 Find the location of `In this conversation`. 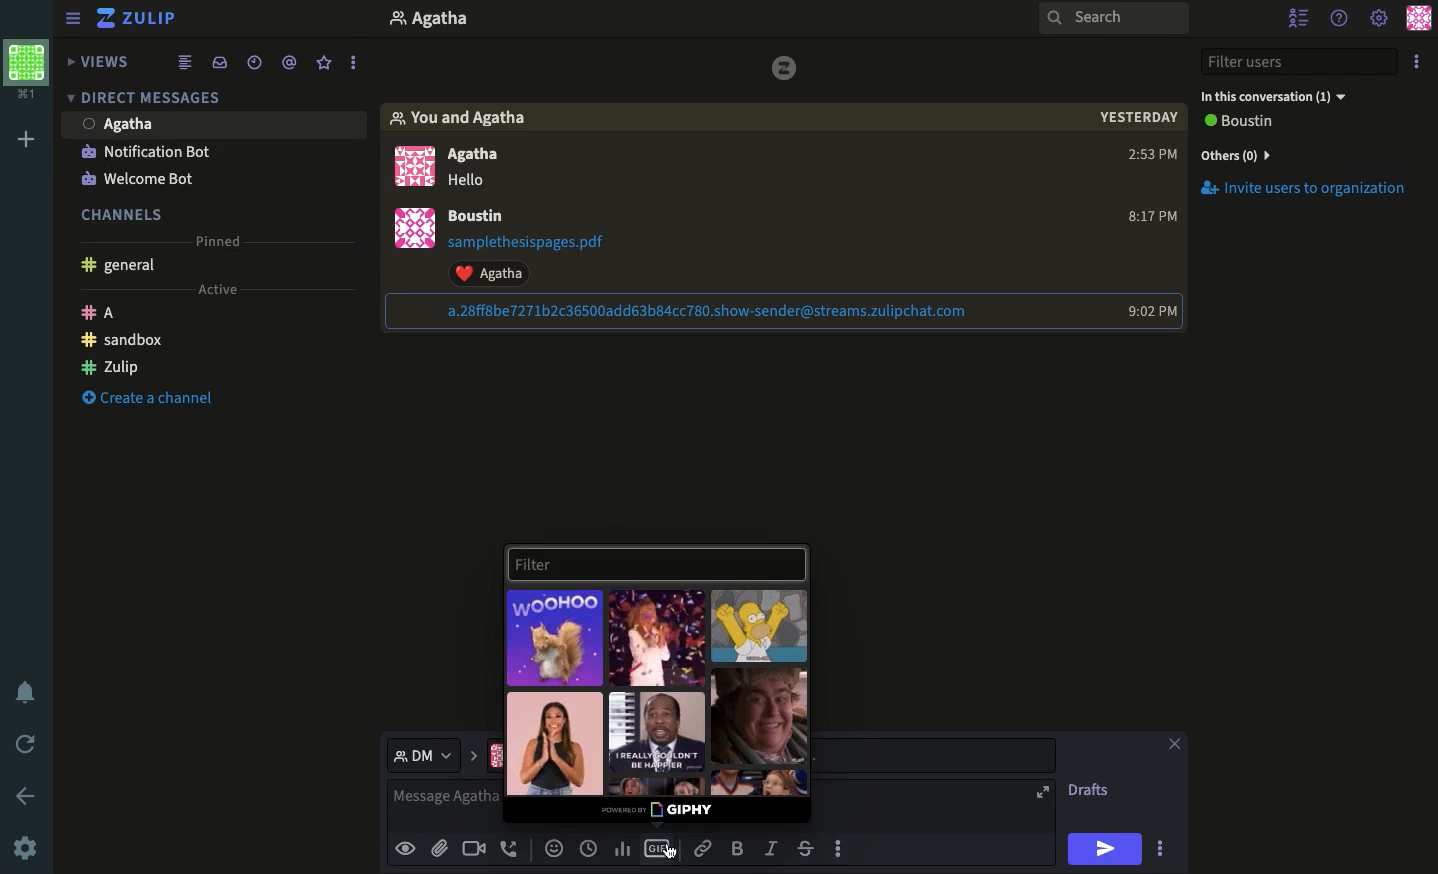

In this conversation is located at coordinates (1278, 98).